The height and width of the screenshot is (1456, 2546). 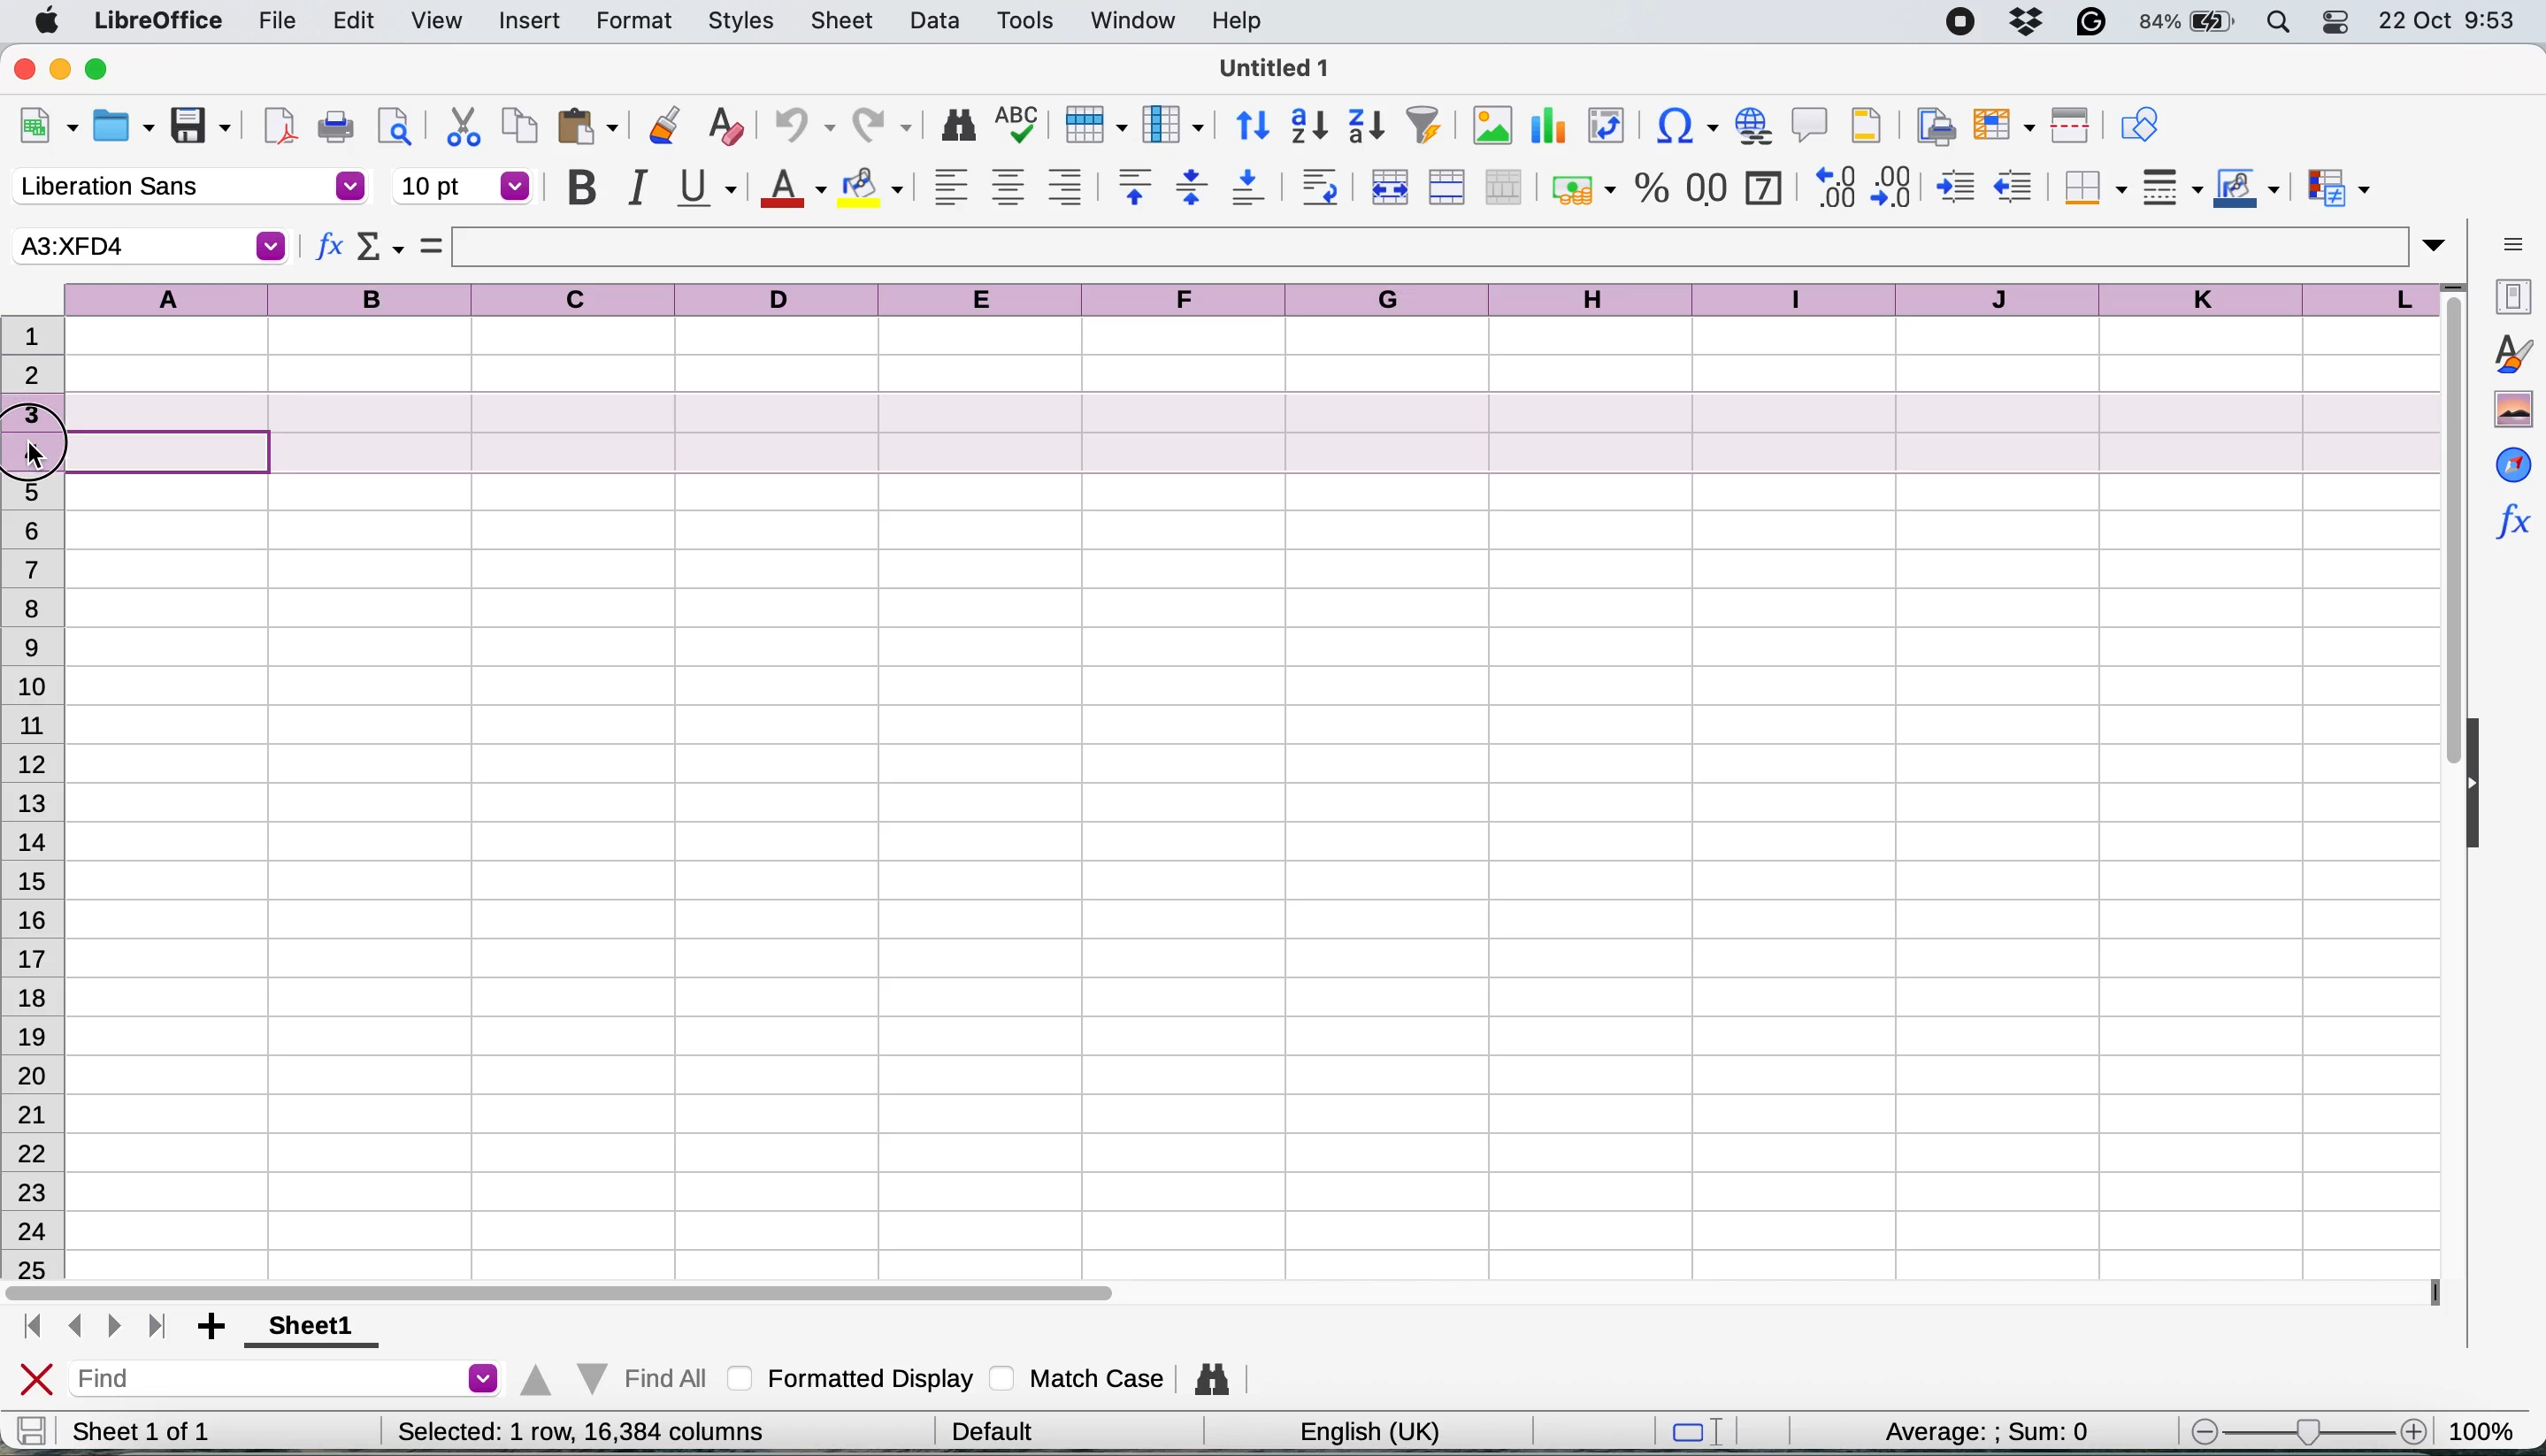 What do you see at coordinates (2513, 410) in the screenshot?
I see `gallery` at bounding box center [2513, 410].